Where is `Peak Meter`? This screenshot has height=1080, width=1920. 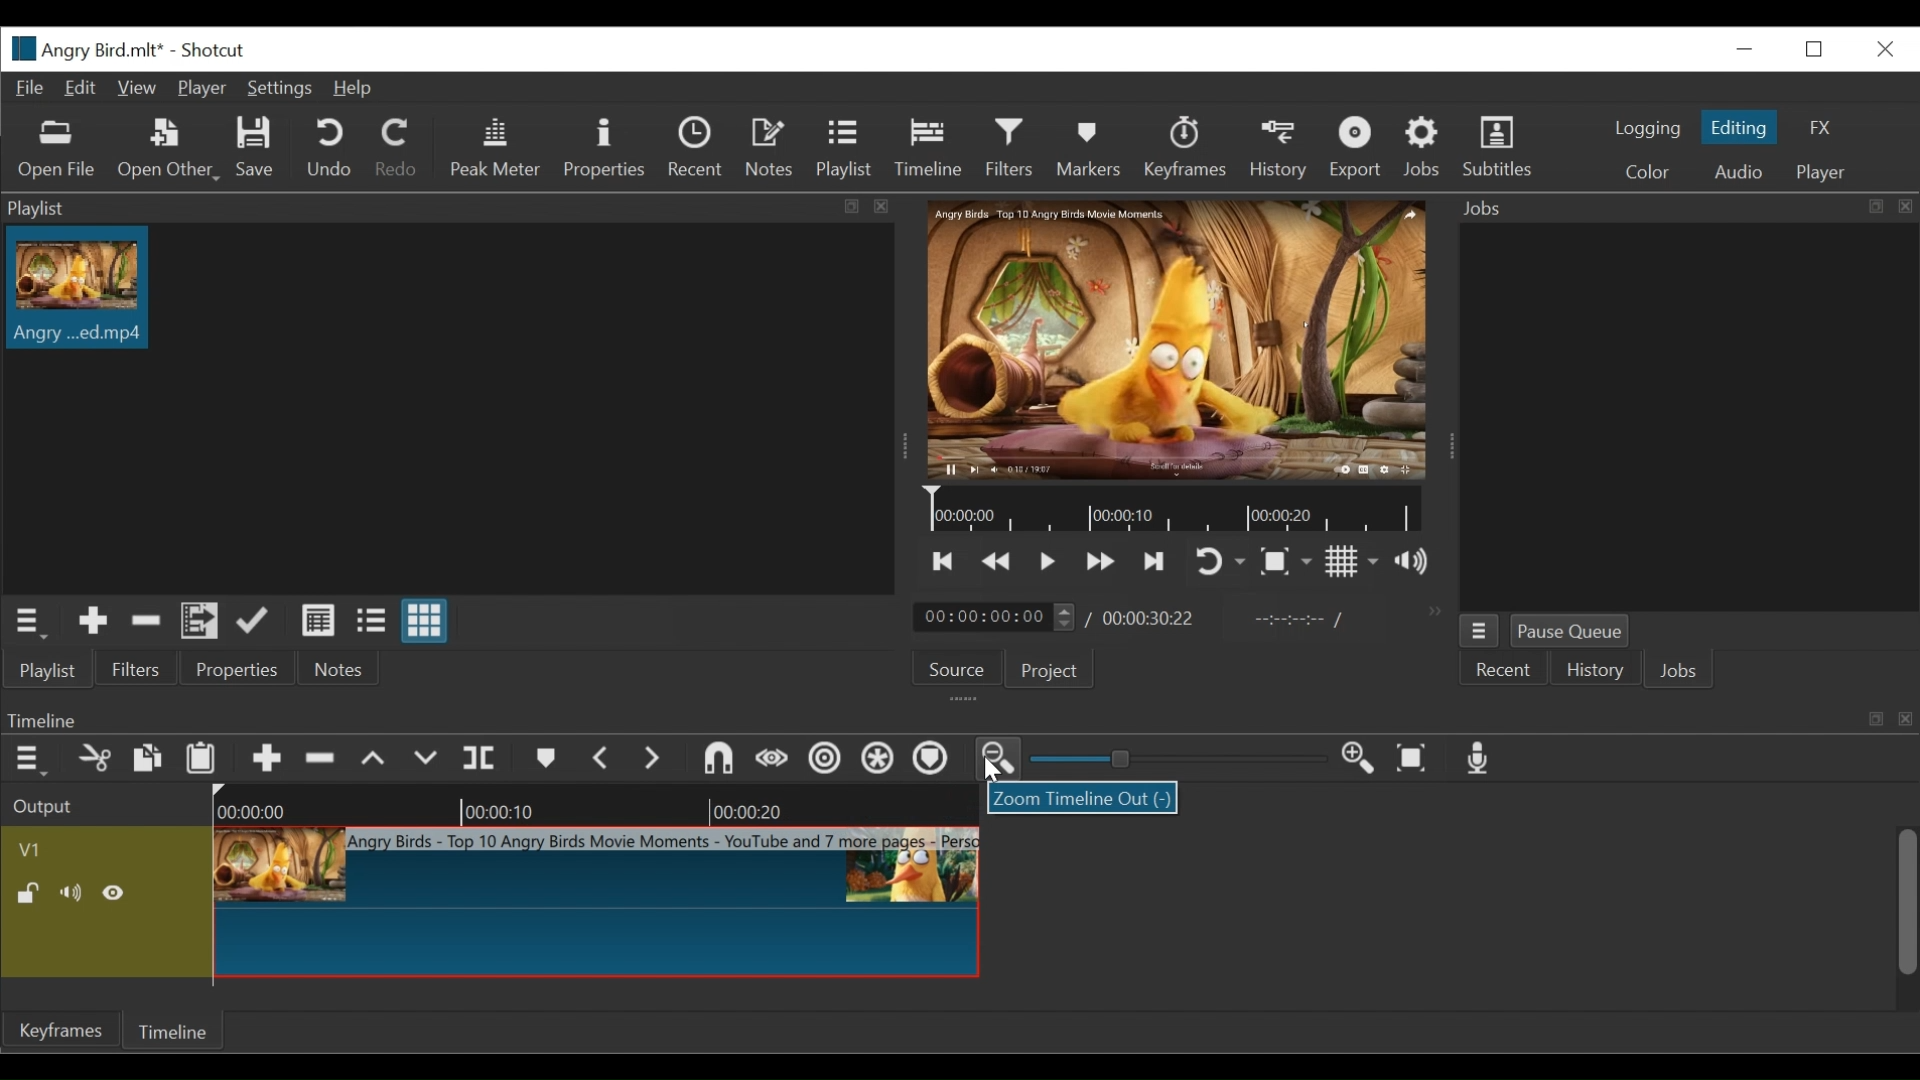 Peak Meter is located at coordinates (496, 149).